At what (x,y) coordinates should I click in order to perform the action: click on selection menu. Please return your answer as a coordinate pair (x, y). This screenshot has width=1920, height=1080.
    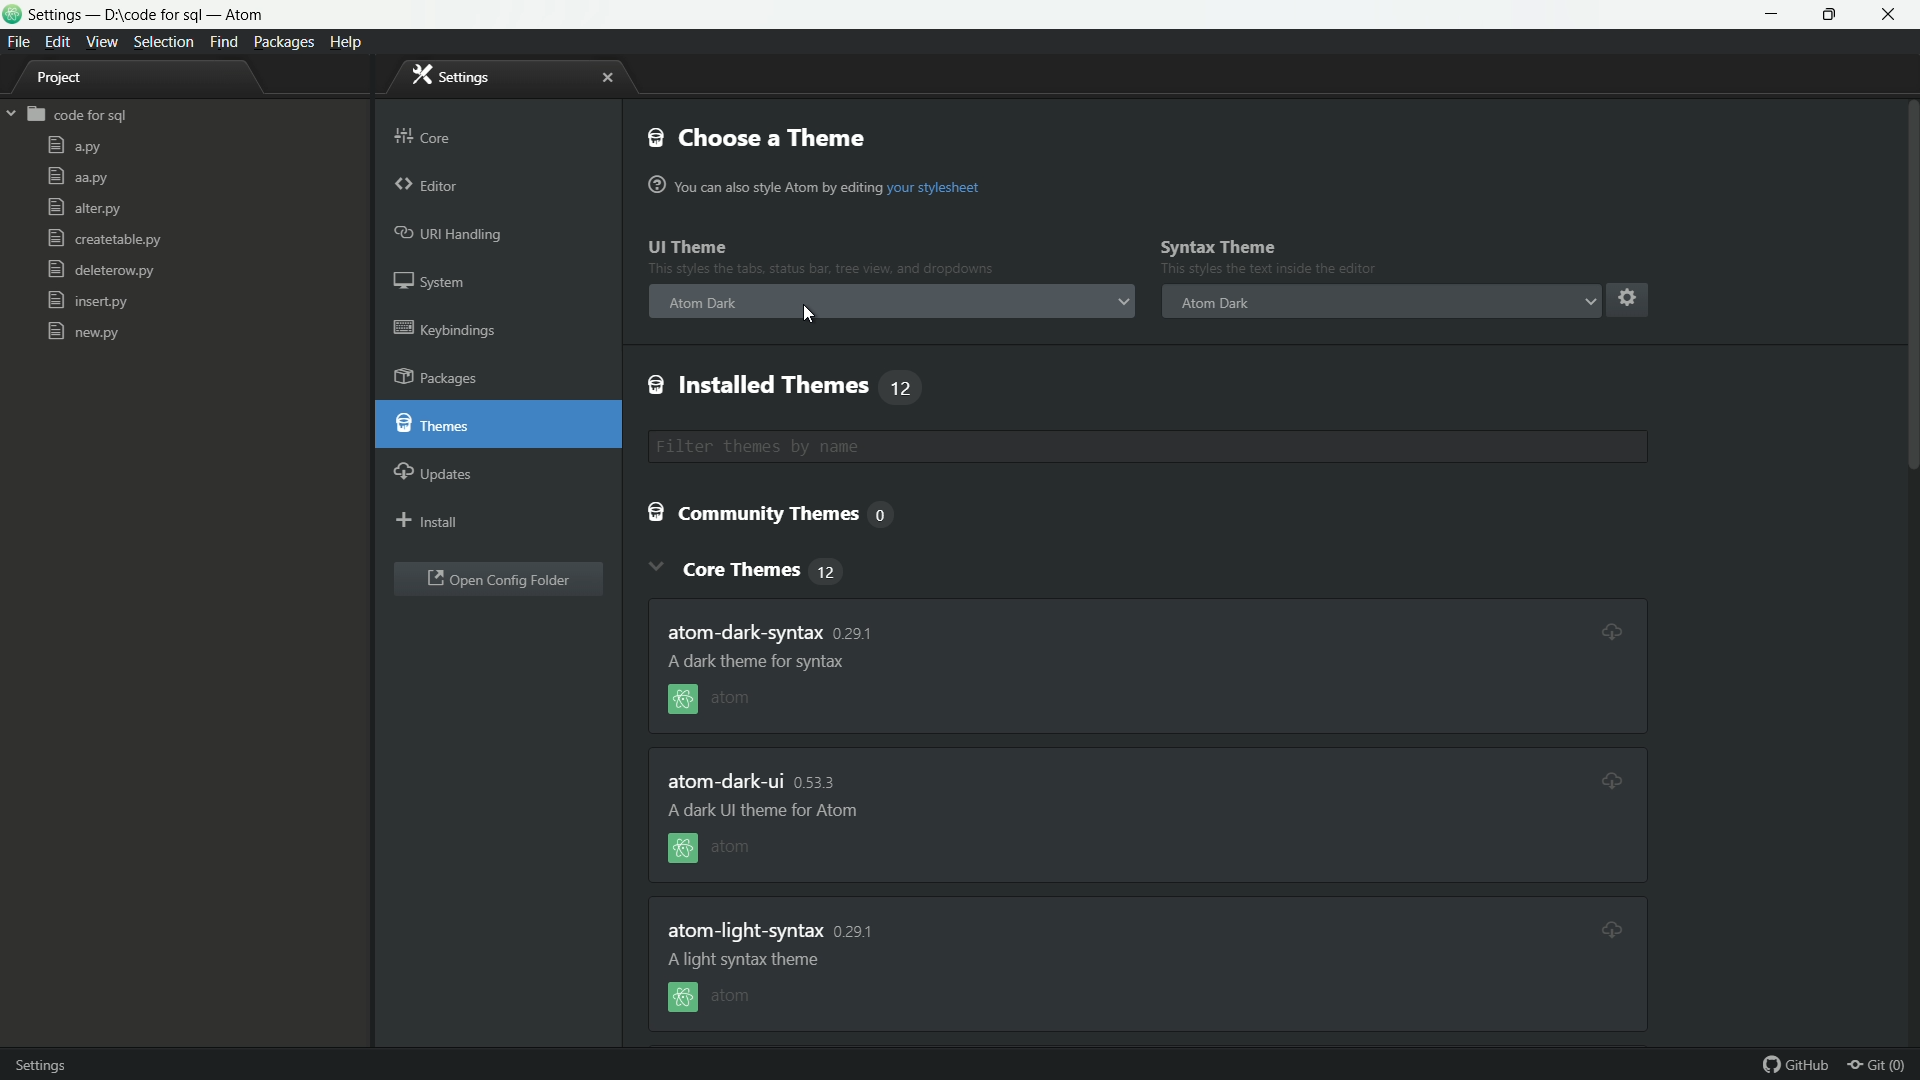
    Looking at the image, I should click on (164, 42).